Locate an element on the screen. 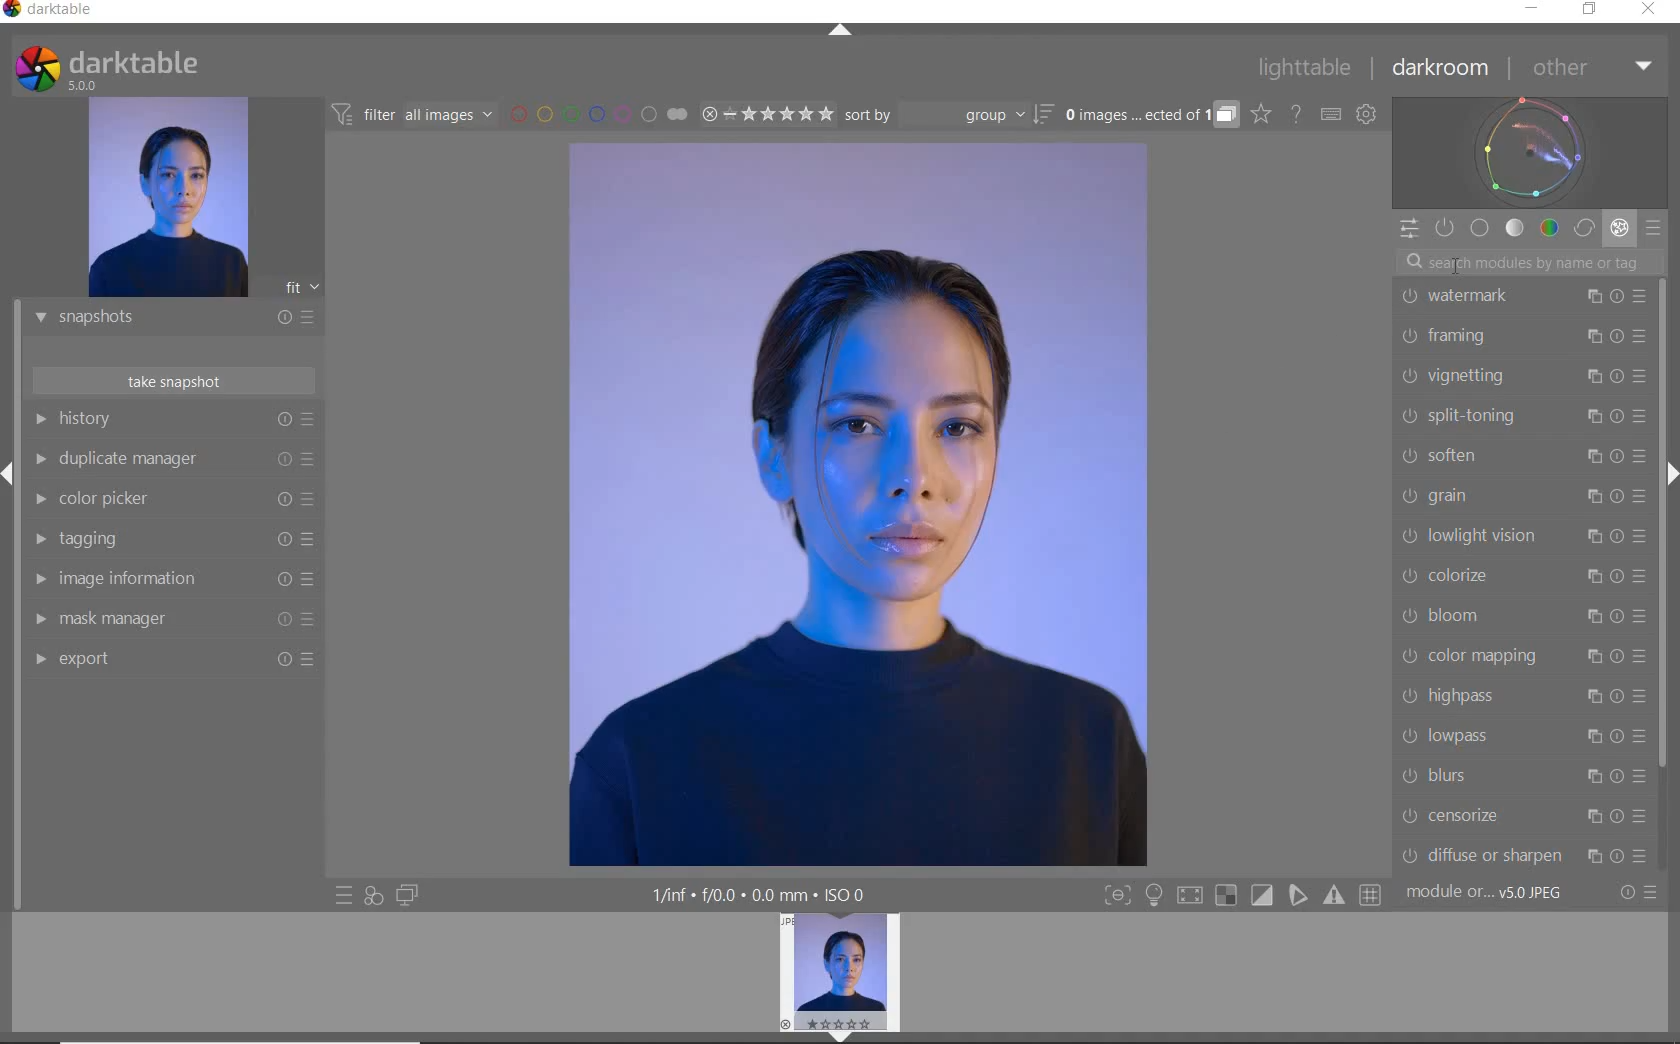  Button is located at coordinates (1336, 895).